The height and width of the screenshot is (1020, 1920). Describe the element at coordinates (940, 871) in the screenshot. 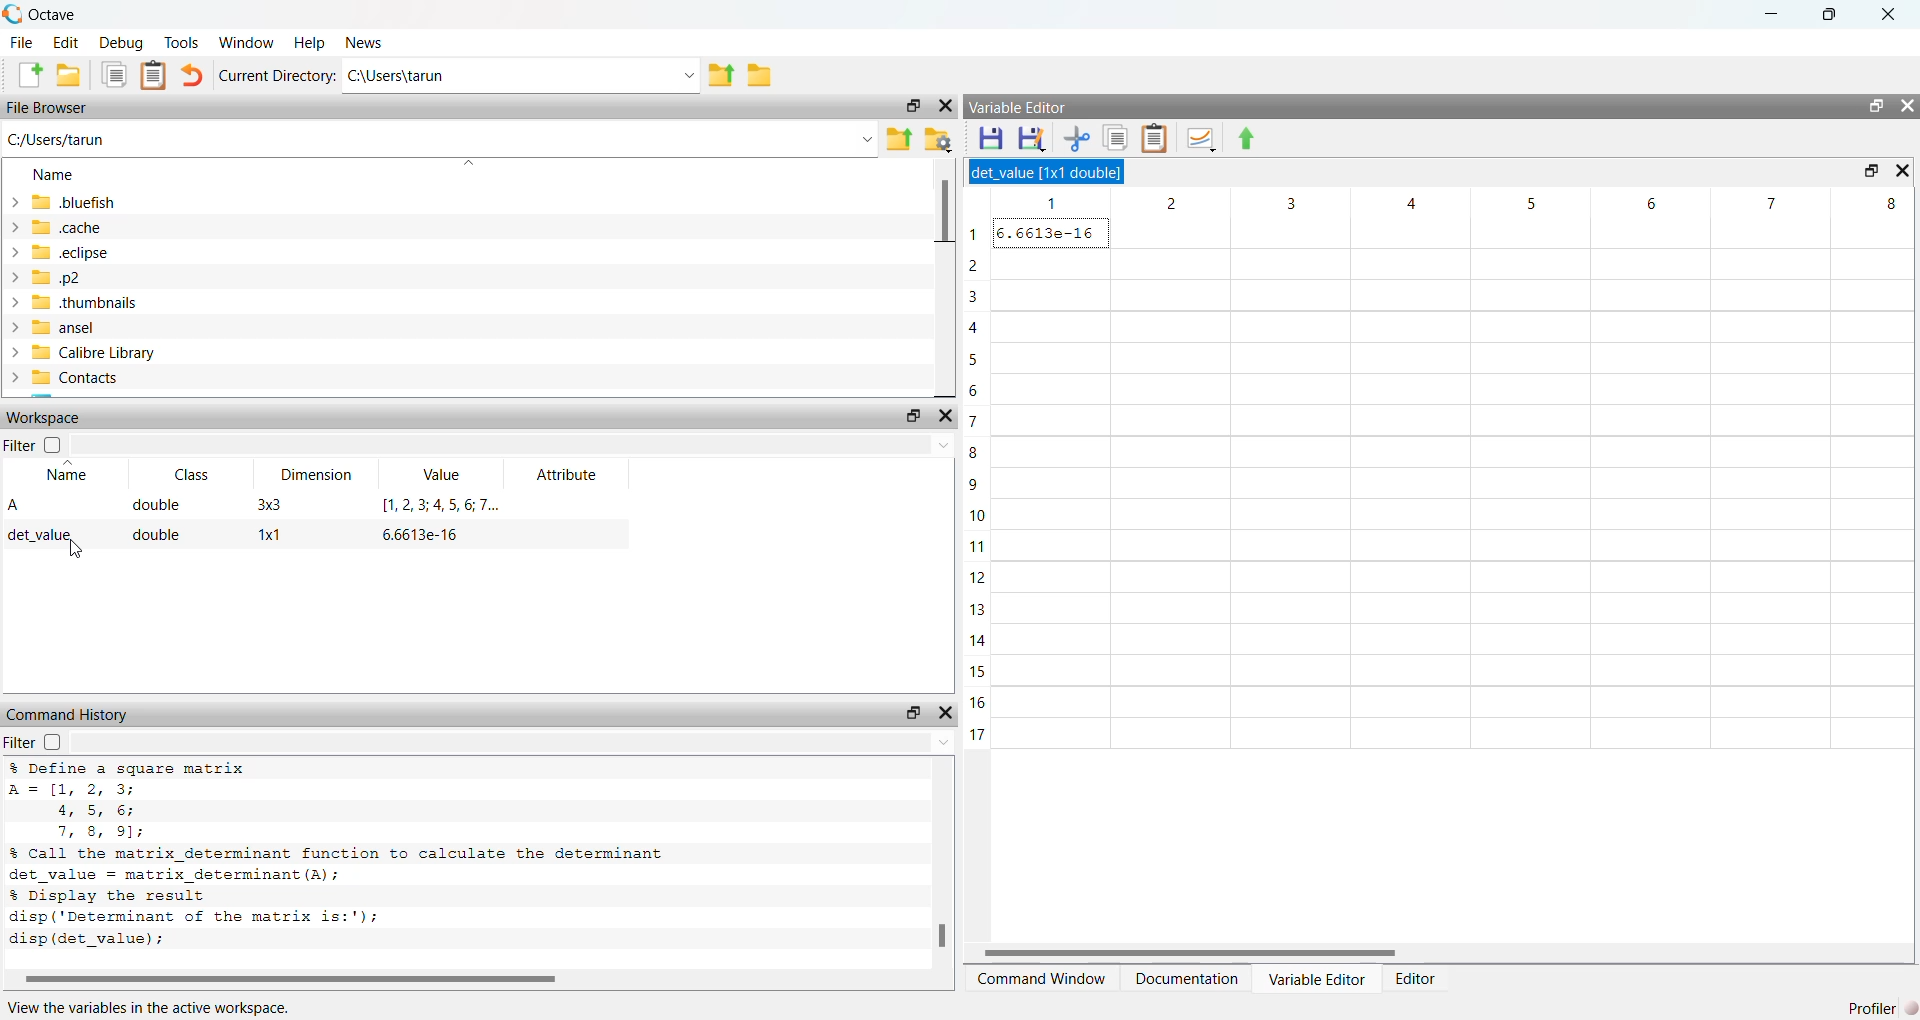

I see `scrollbar ` at that location.